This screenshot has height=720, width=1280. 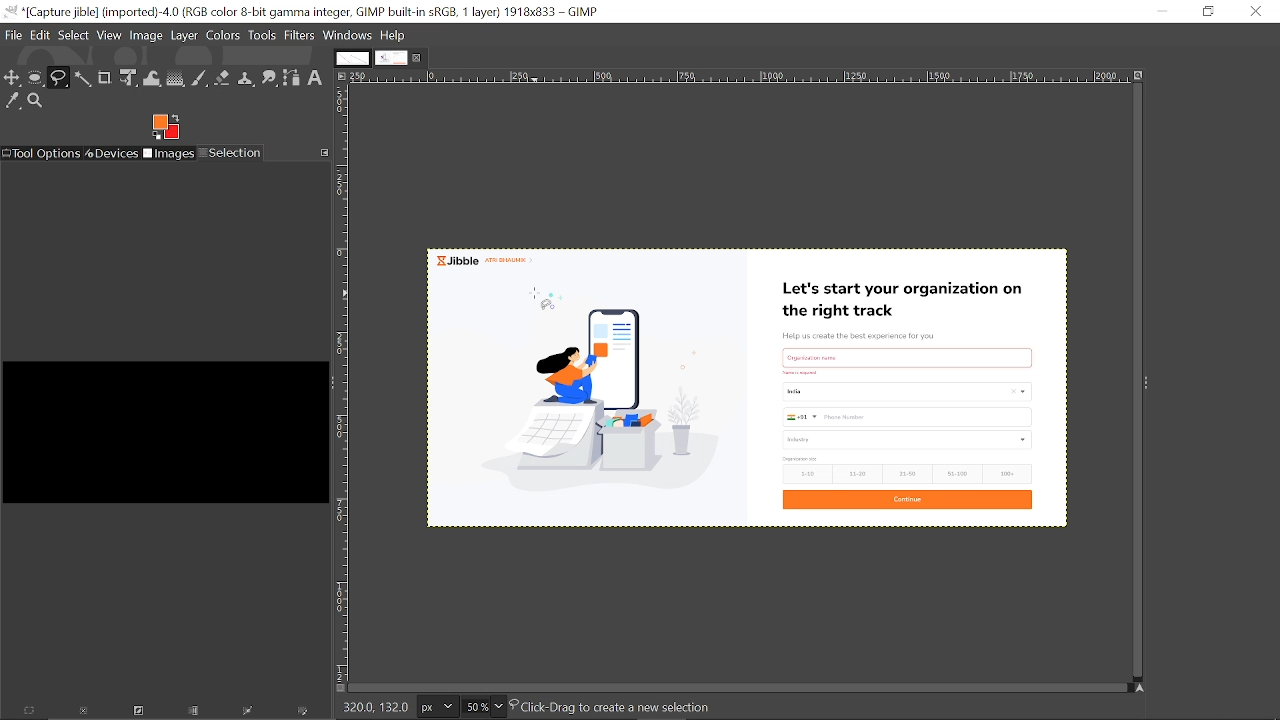 I want to click on Zoom image when window size changes, so click(x=1141, y=79).